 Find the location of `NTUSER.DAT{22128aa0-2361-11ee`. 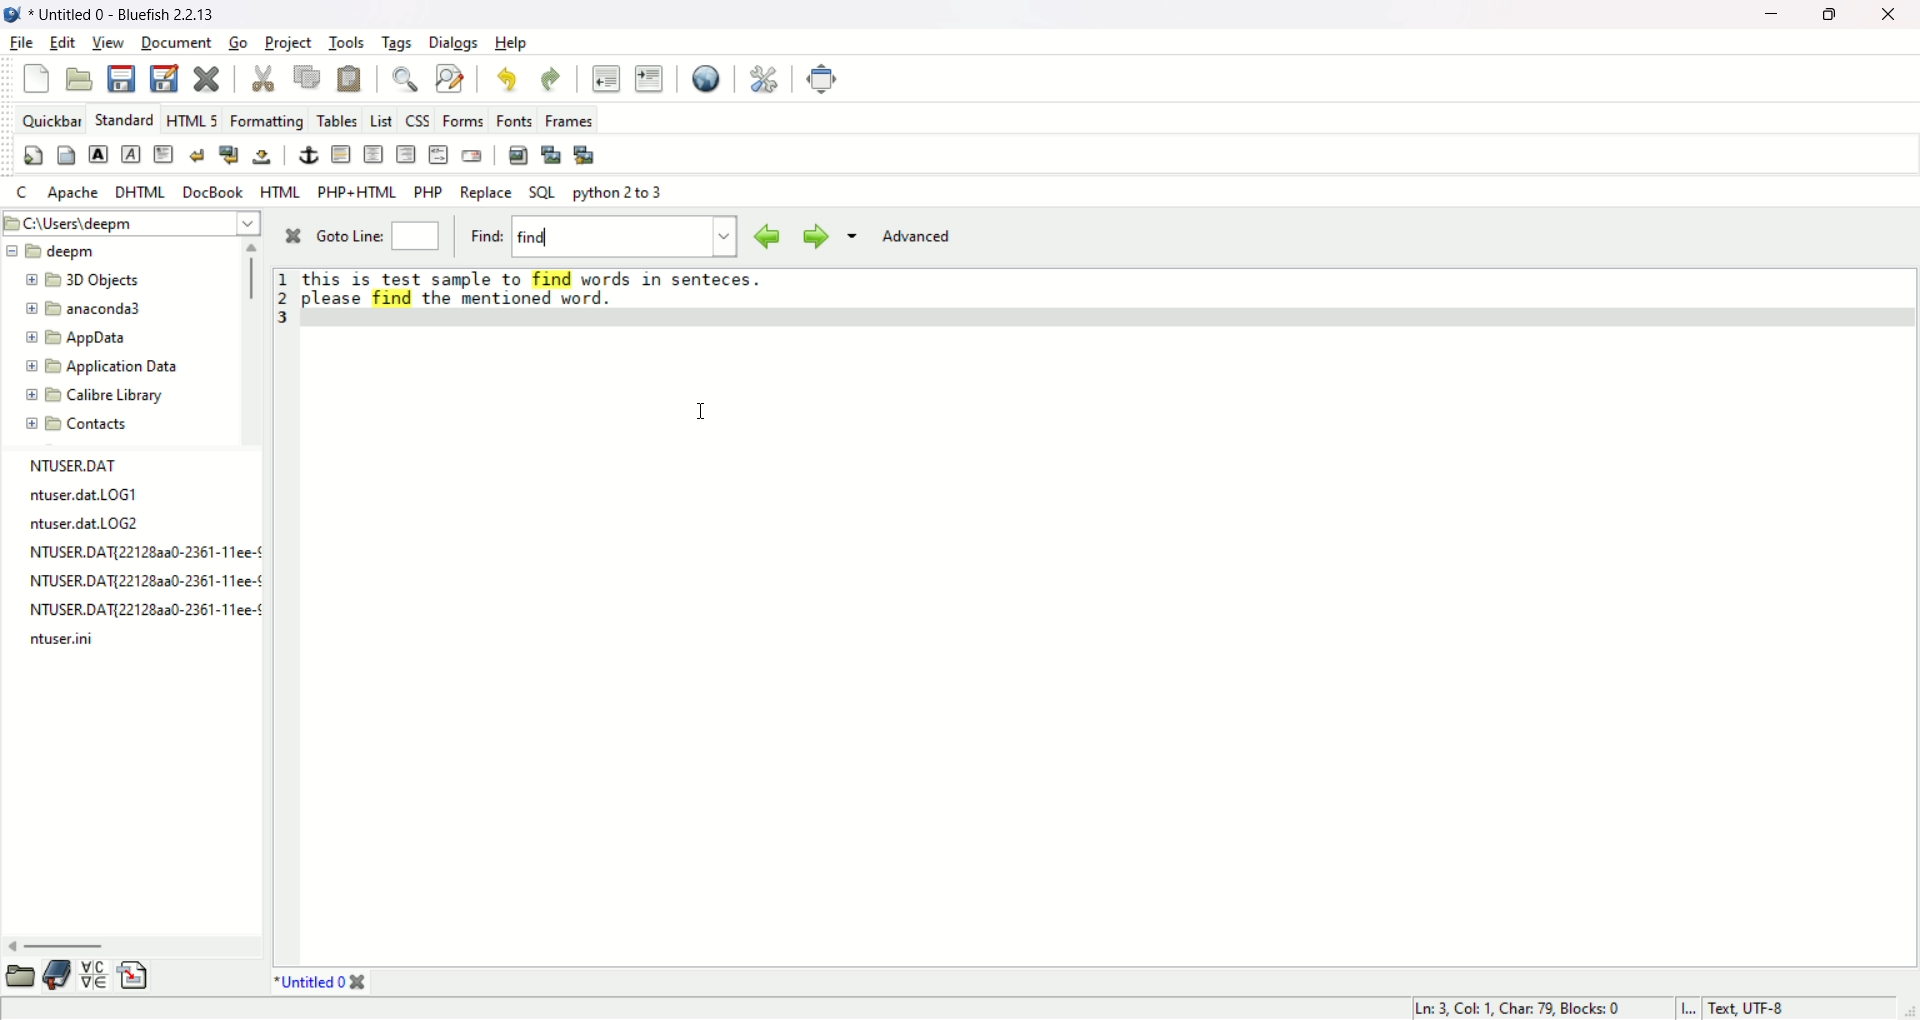

NTUSER.DAT{22128aa0-2361-11ee is located at coordinates (126, 552).